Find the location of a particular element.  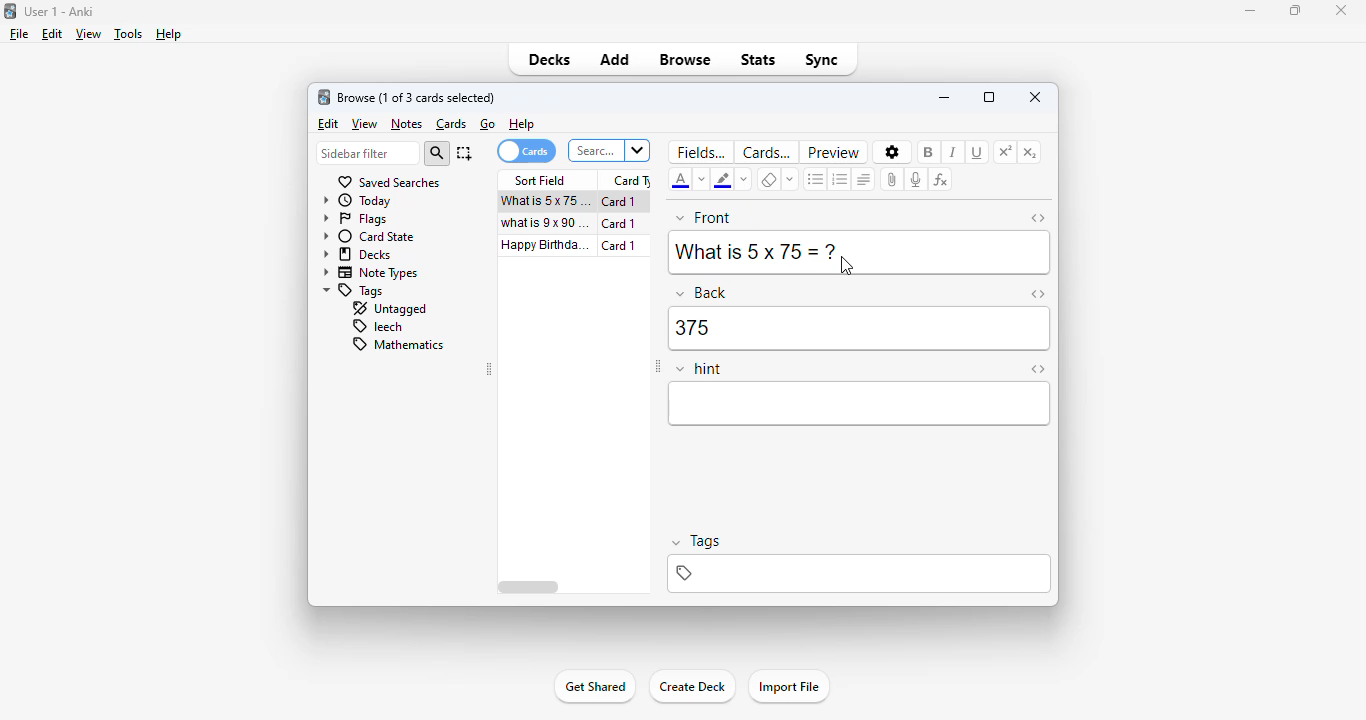

italic is located at coordinates (954, 152).